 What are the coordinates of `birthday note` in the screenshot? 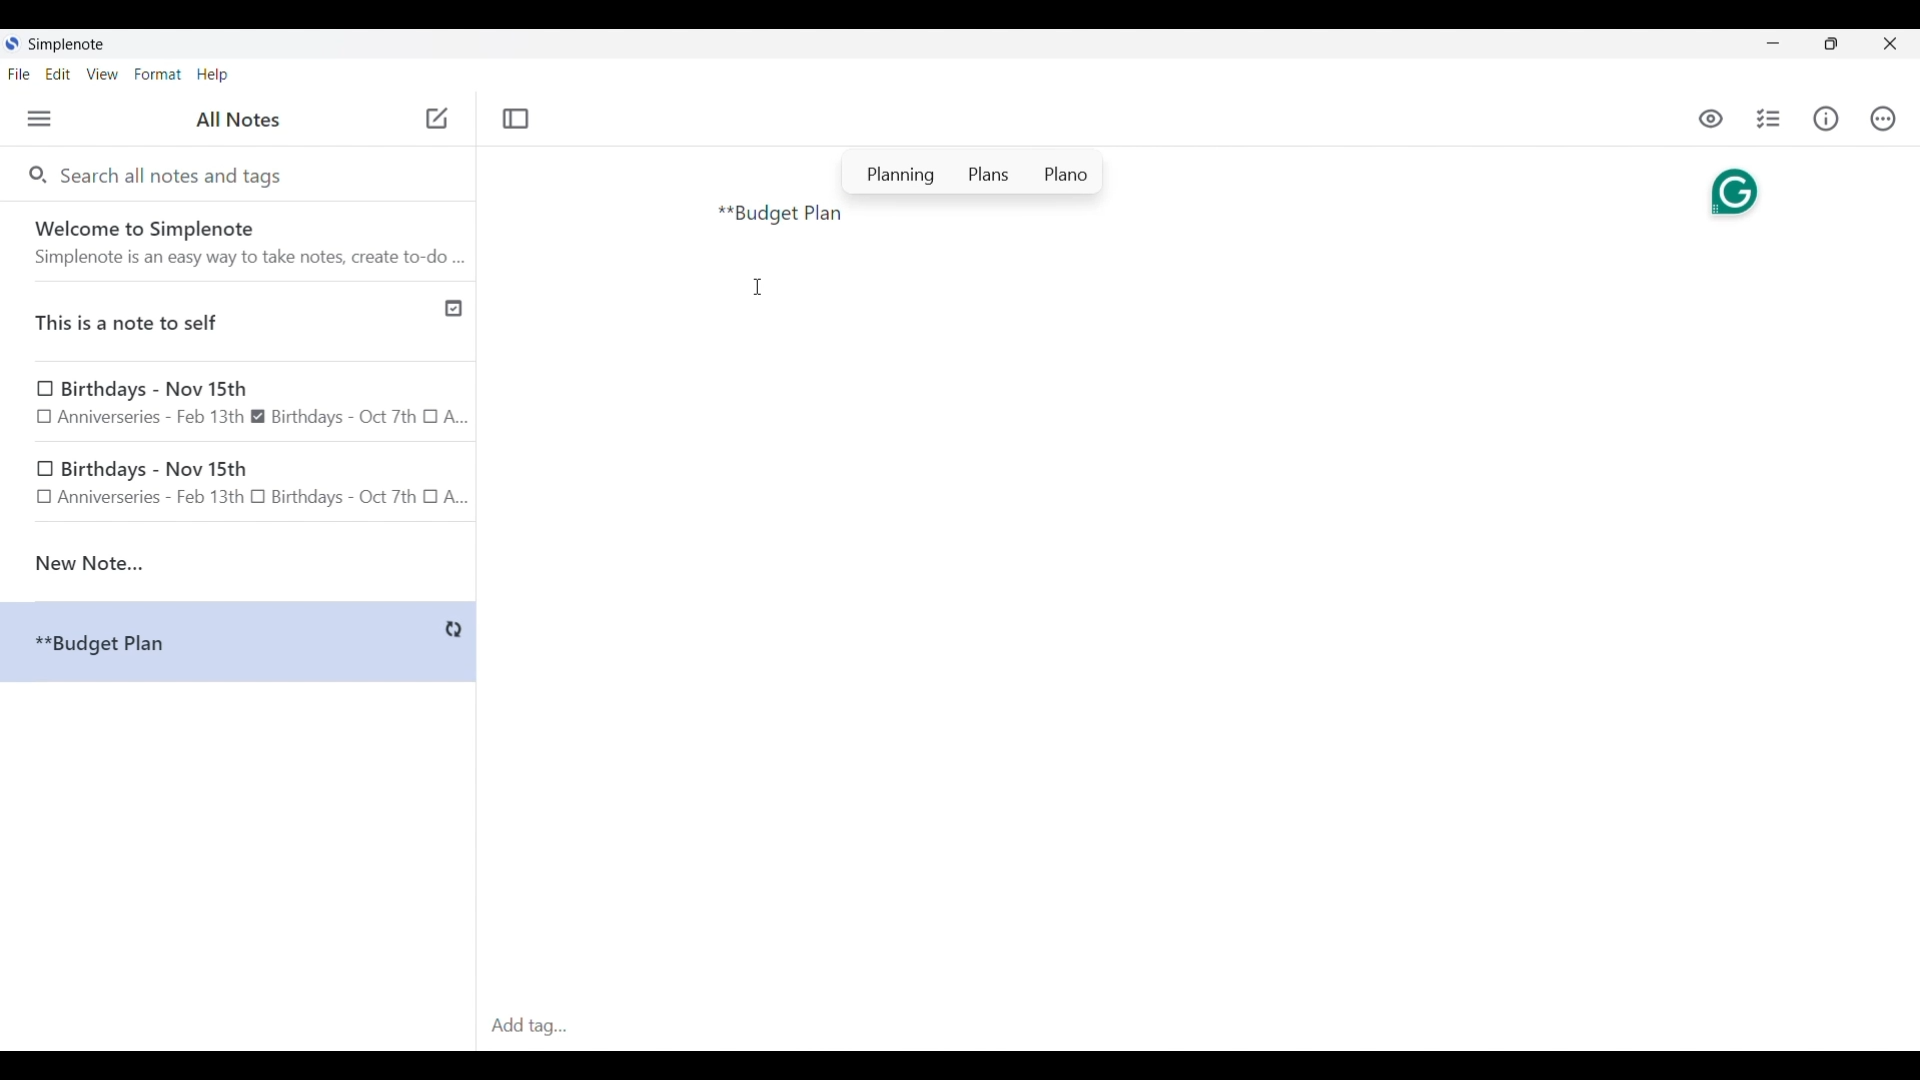 It's located at (240, 486).